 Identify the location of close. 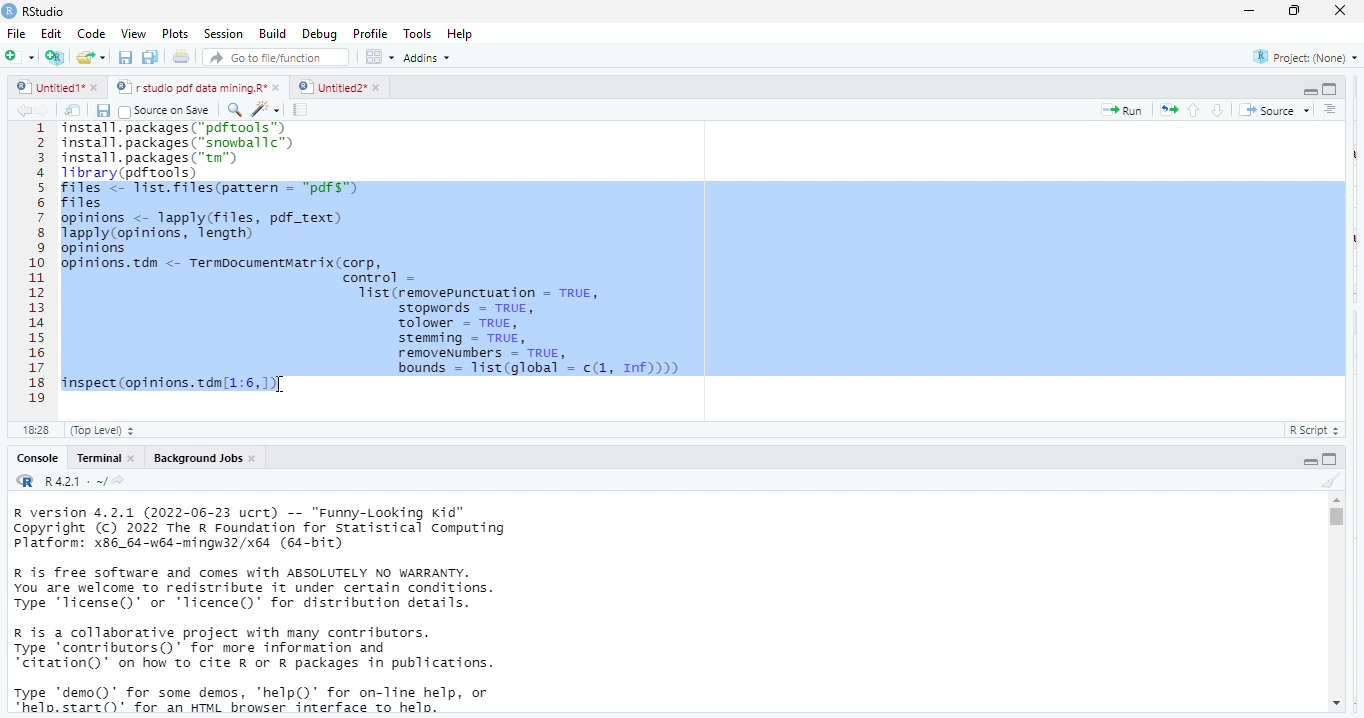
(98, 89).